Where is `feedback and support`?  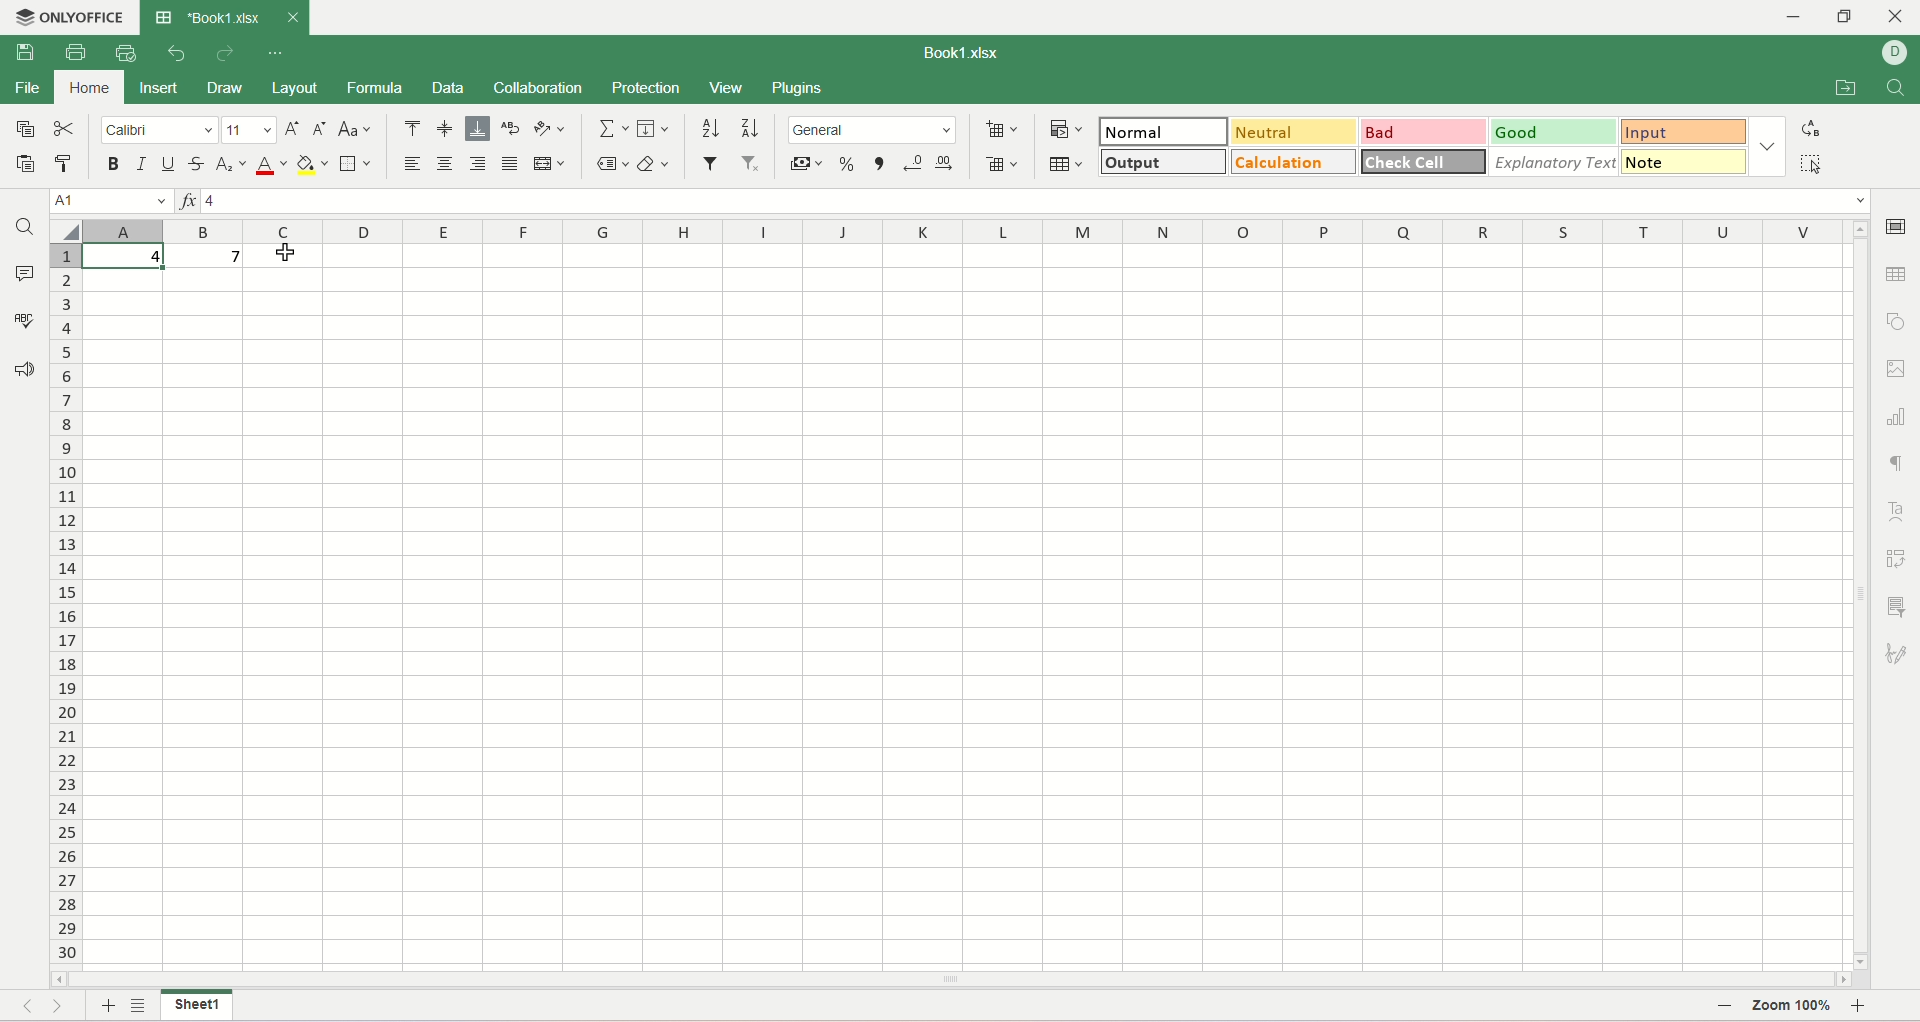
feedback and support is located at coordinates (24, 373).